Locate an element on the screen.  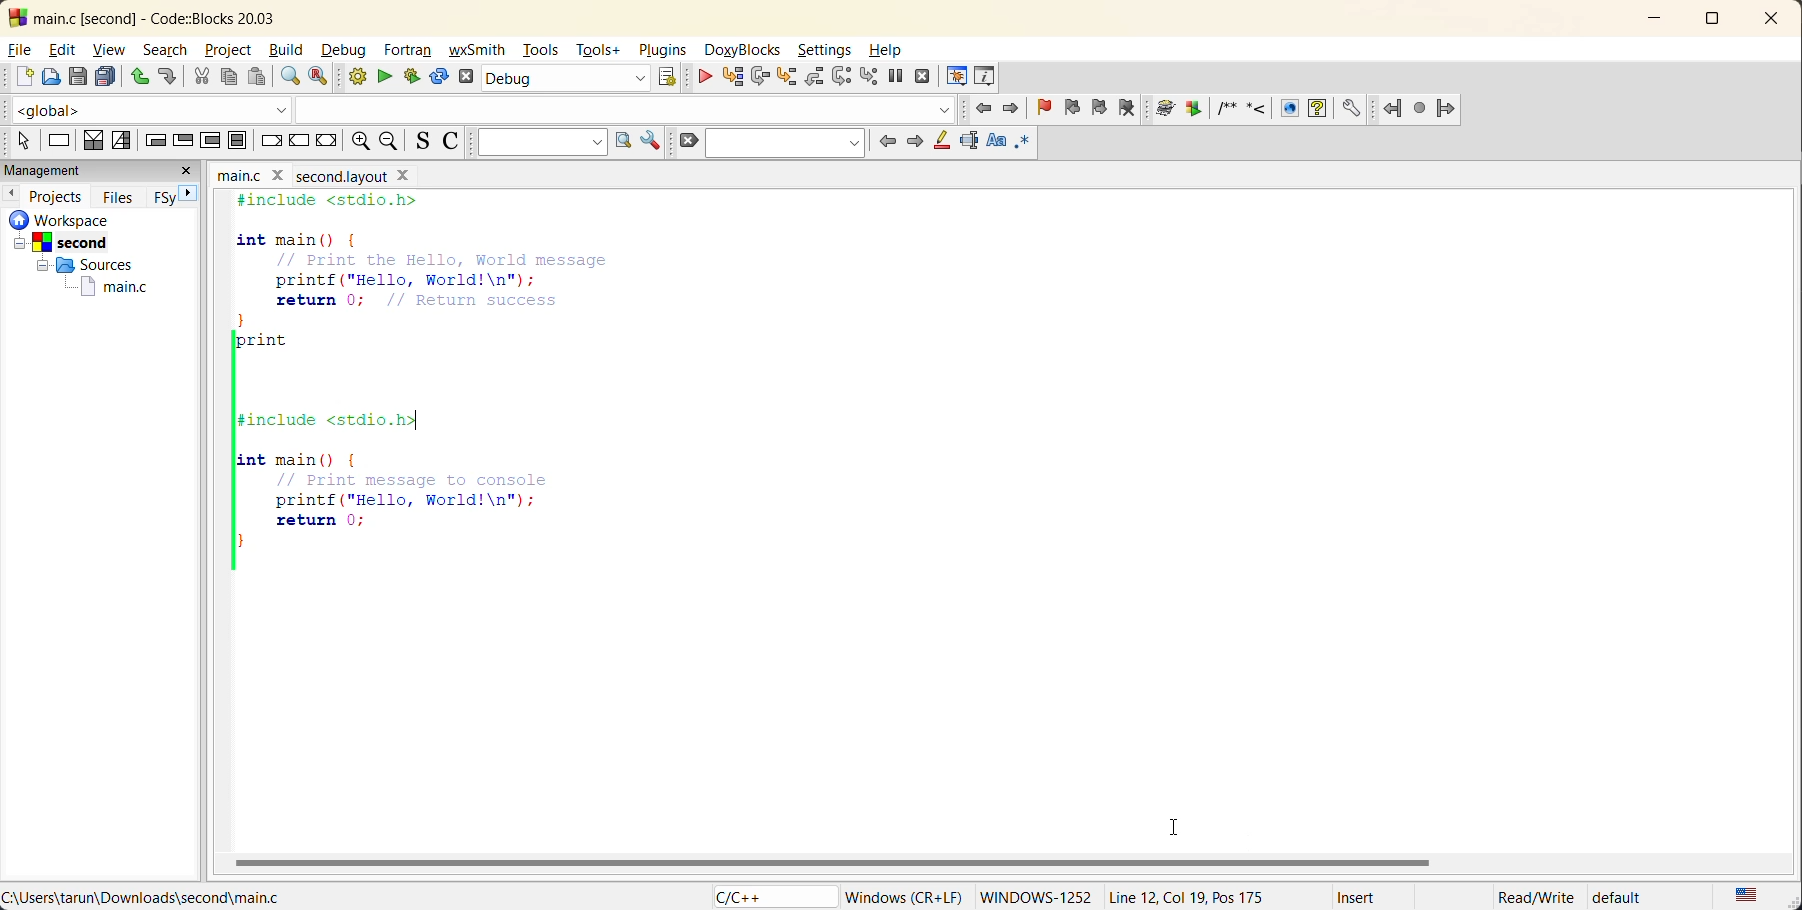
fortran is located at coordinates (411, 51).